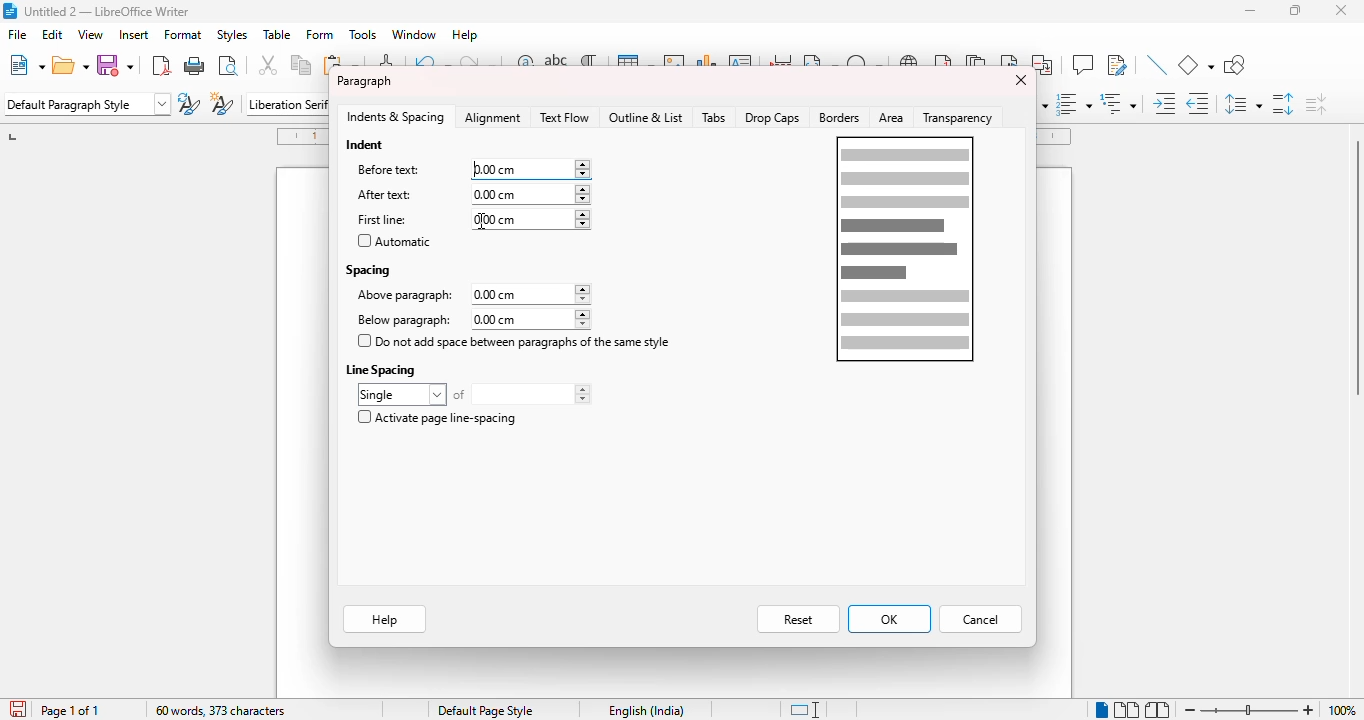  Describe the element at coordinates (1243, 104) in the screenshot. I see `set line spacing` at that location.